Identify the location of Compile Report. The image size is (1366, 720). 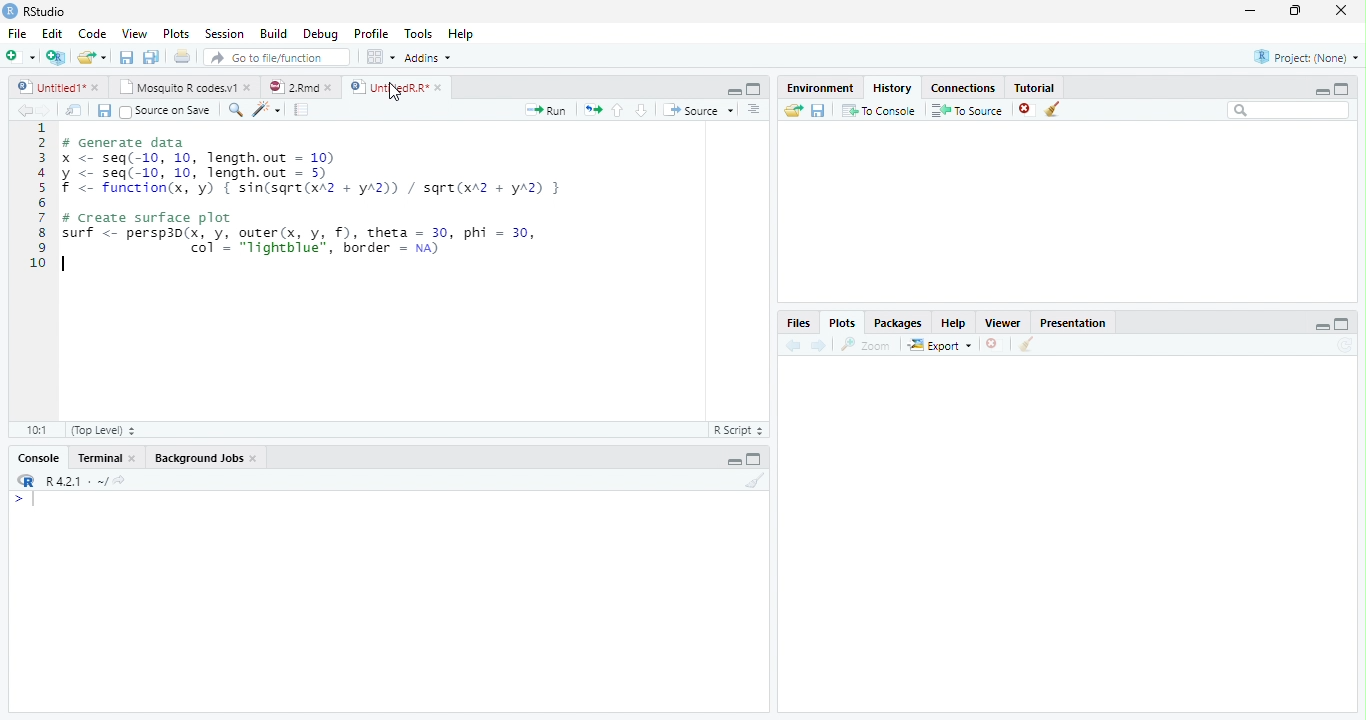
(301, 109).